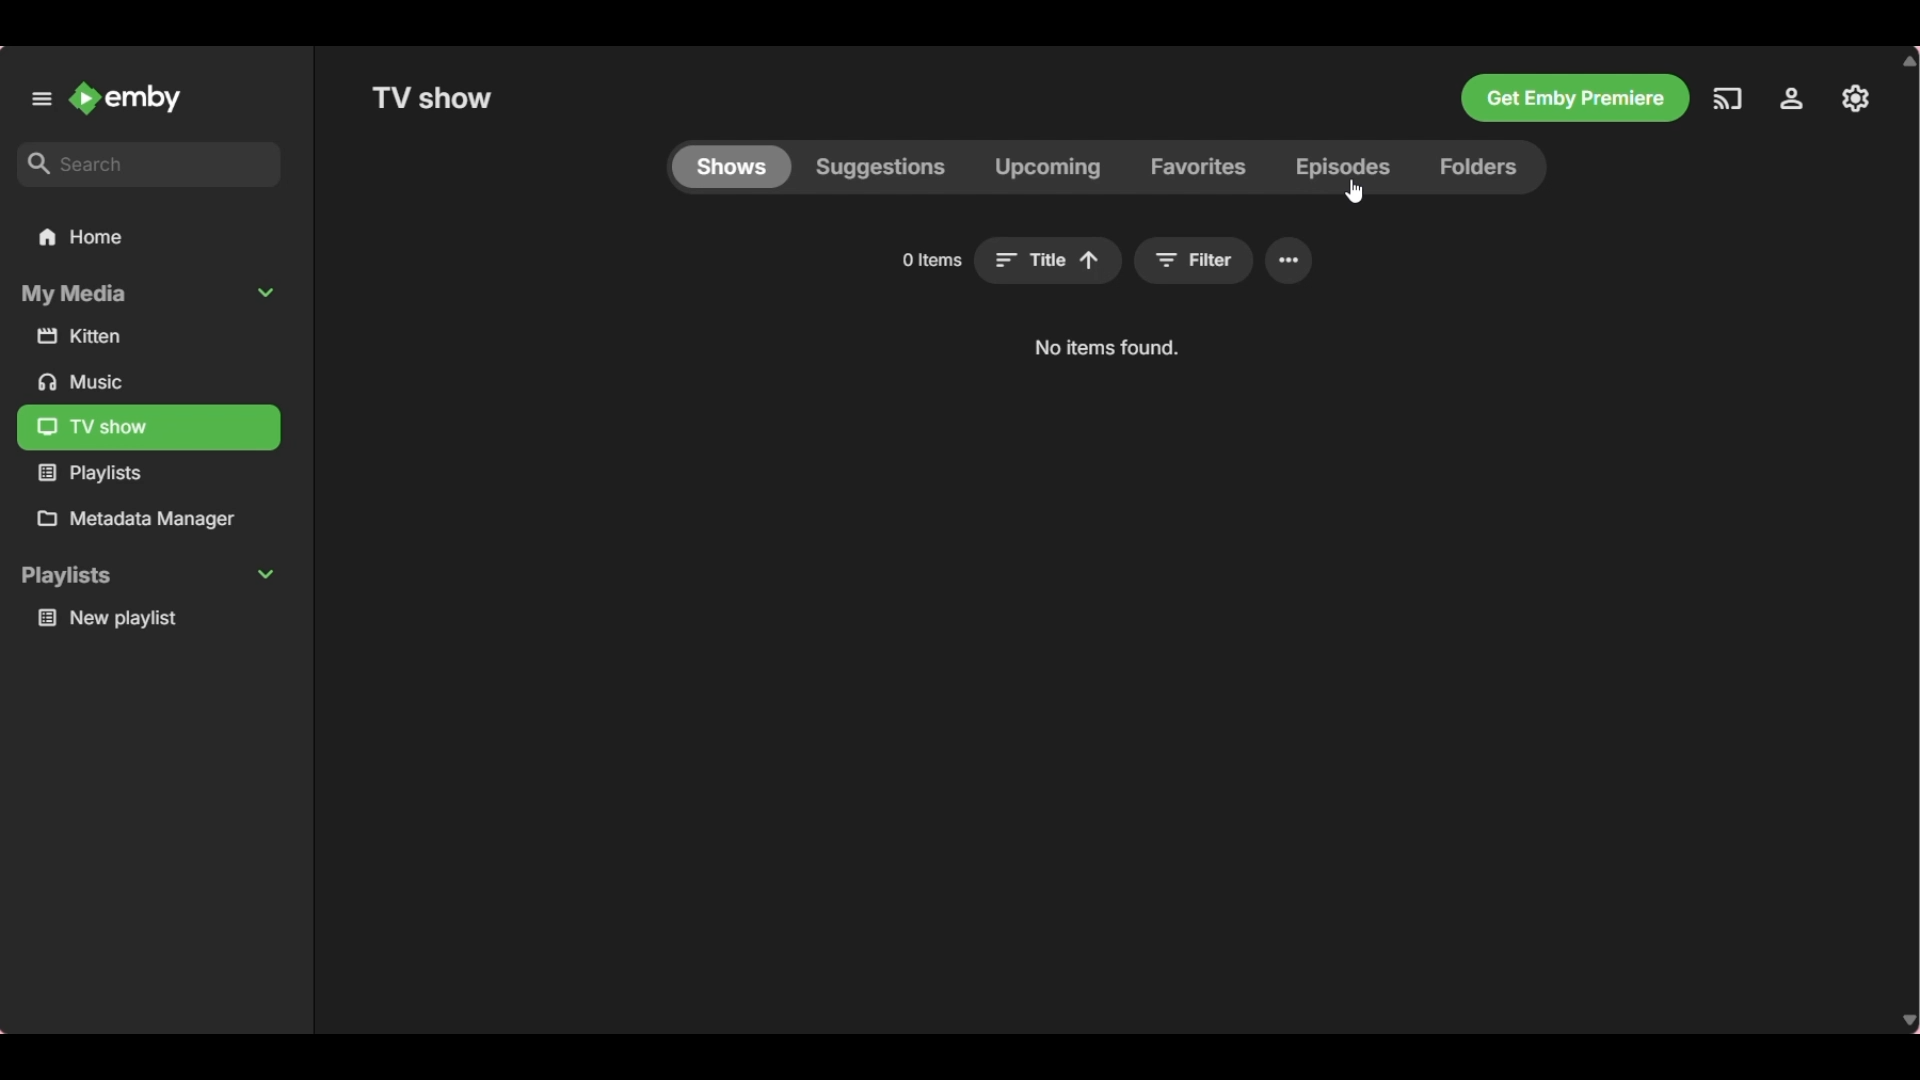  Describe the element at coordinates (1576, 98) in the screenshot. I see `Get Emby premiere` at that location.